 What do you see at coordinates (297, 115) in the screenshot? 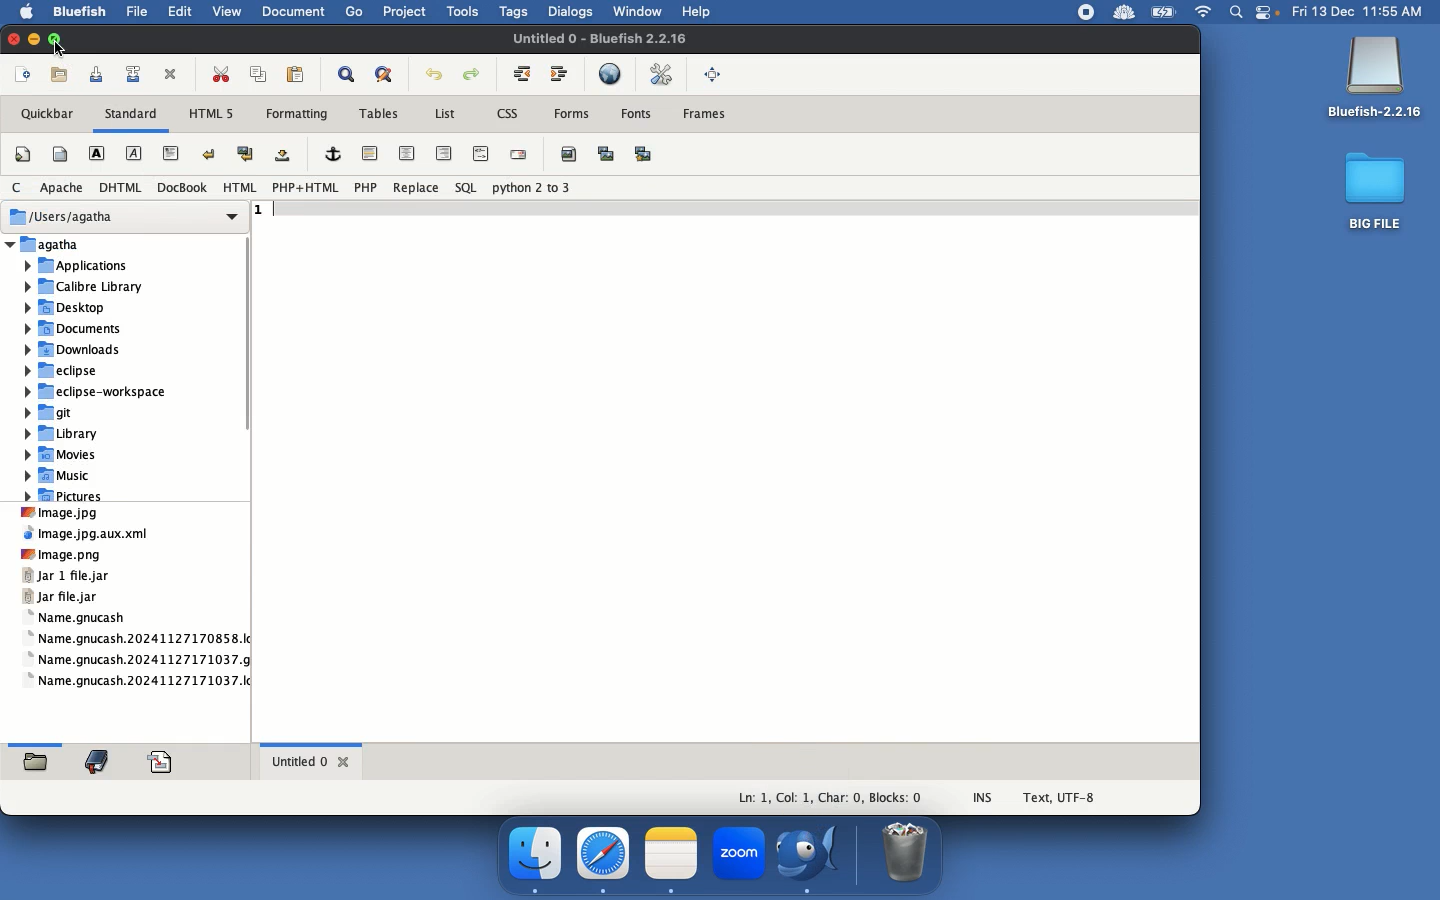
I see `Formatting` at bounding box center [297, 115].